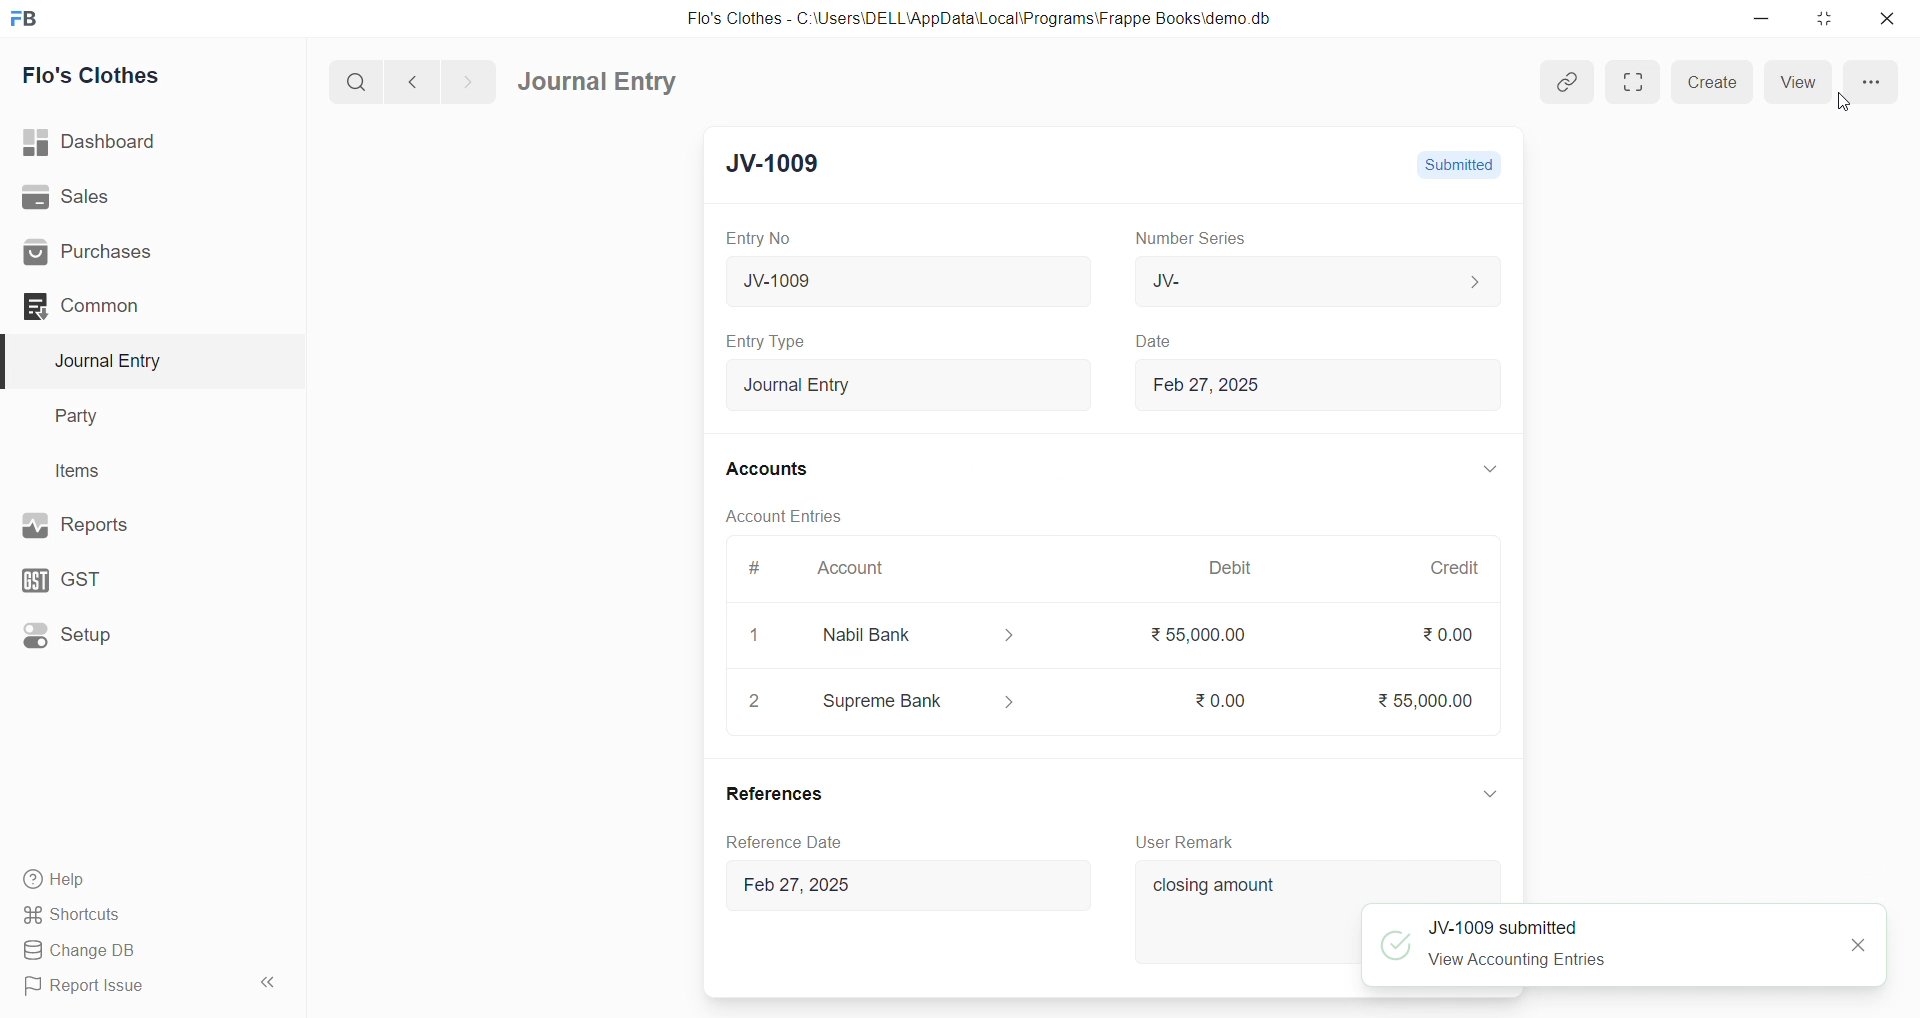 Image resolution: width=1920 pixels, height=1018 pixels. What do you see at coordinates (790, 165) in the screenshot?
I see `JV-1009` at bounding box center [790, 165].